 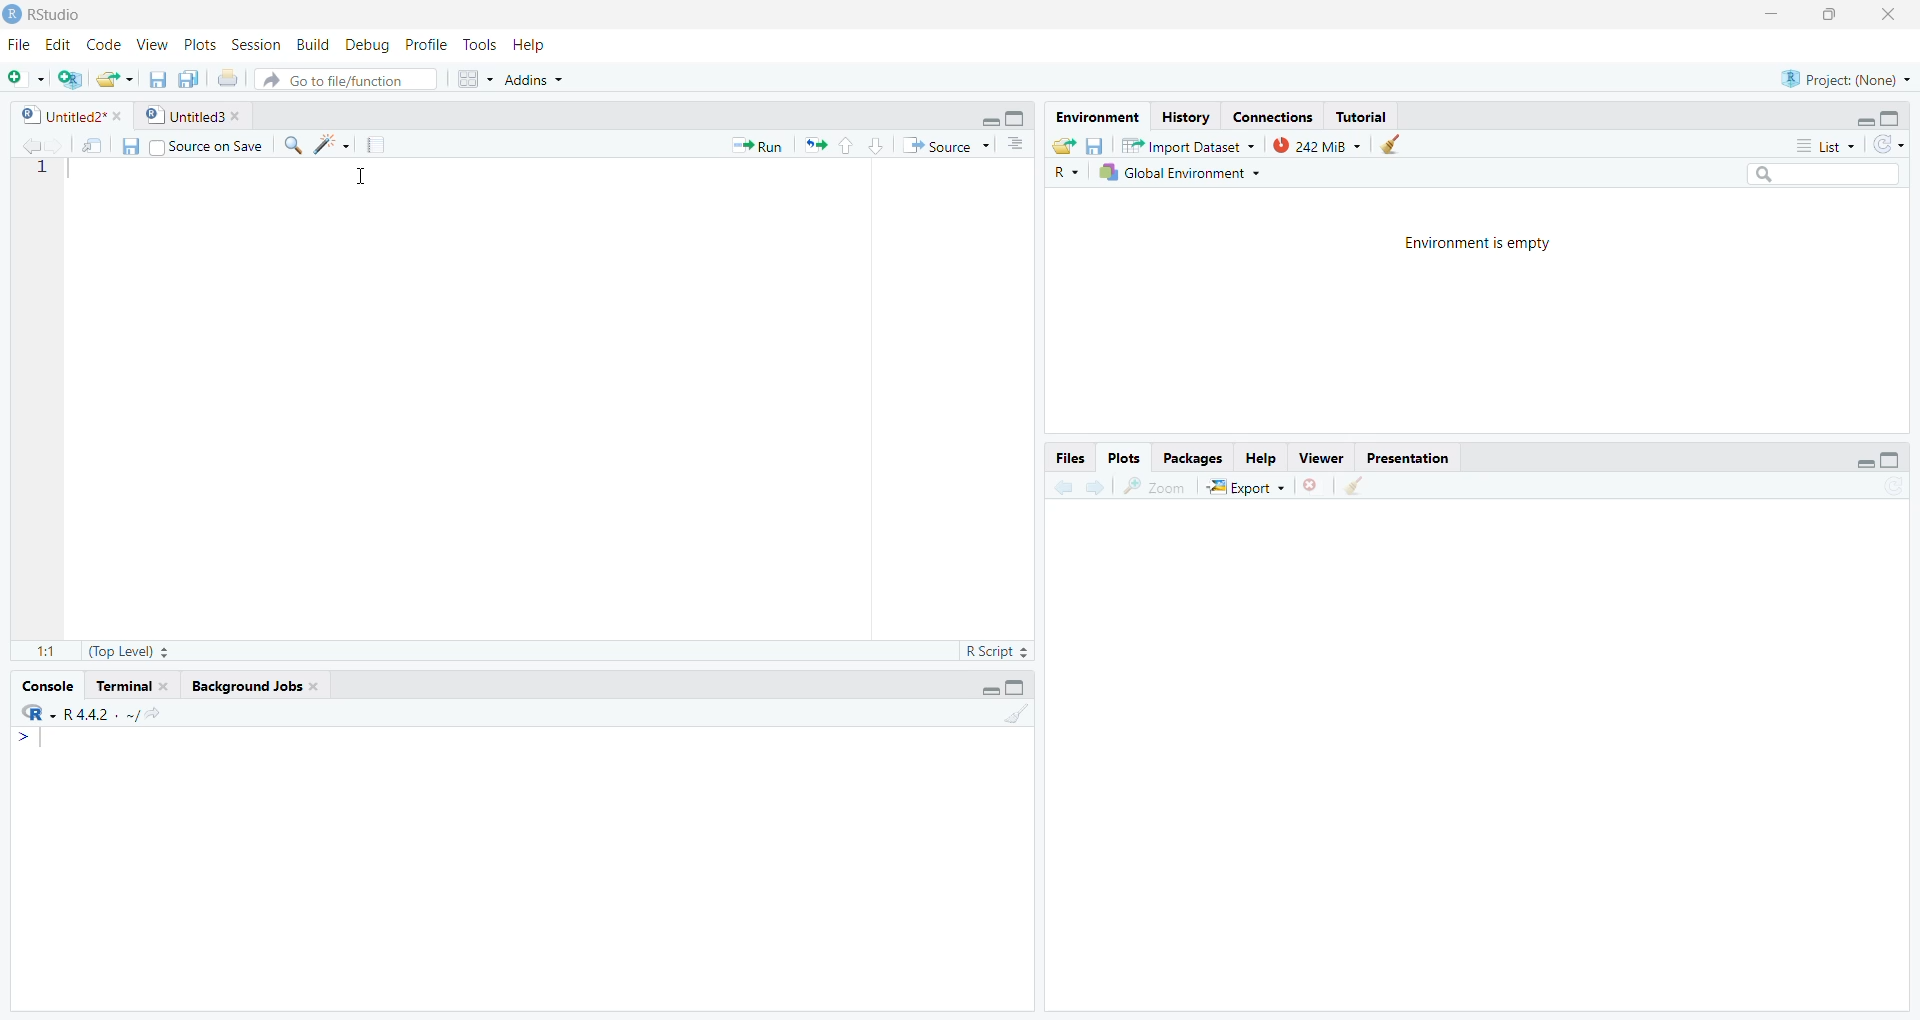 What do you see at coordinates (1095, 118) in the screenshot?
I see `Environment` at bounding box center [1095, 118].